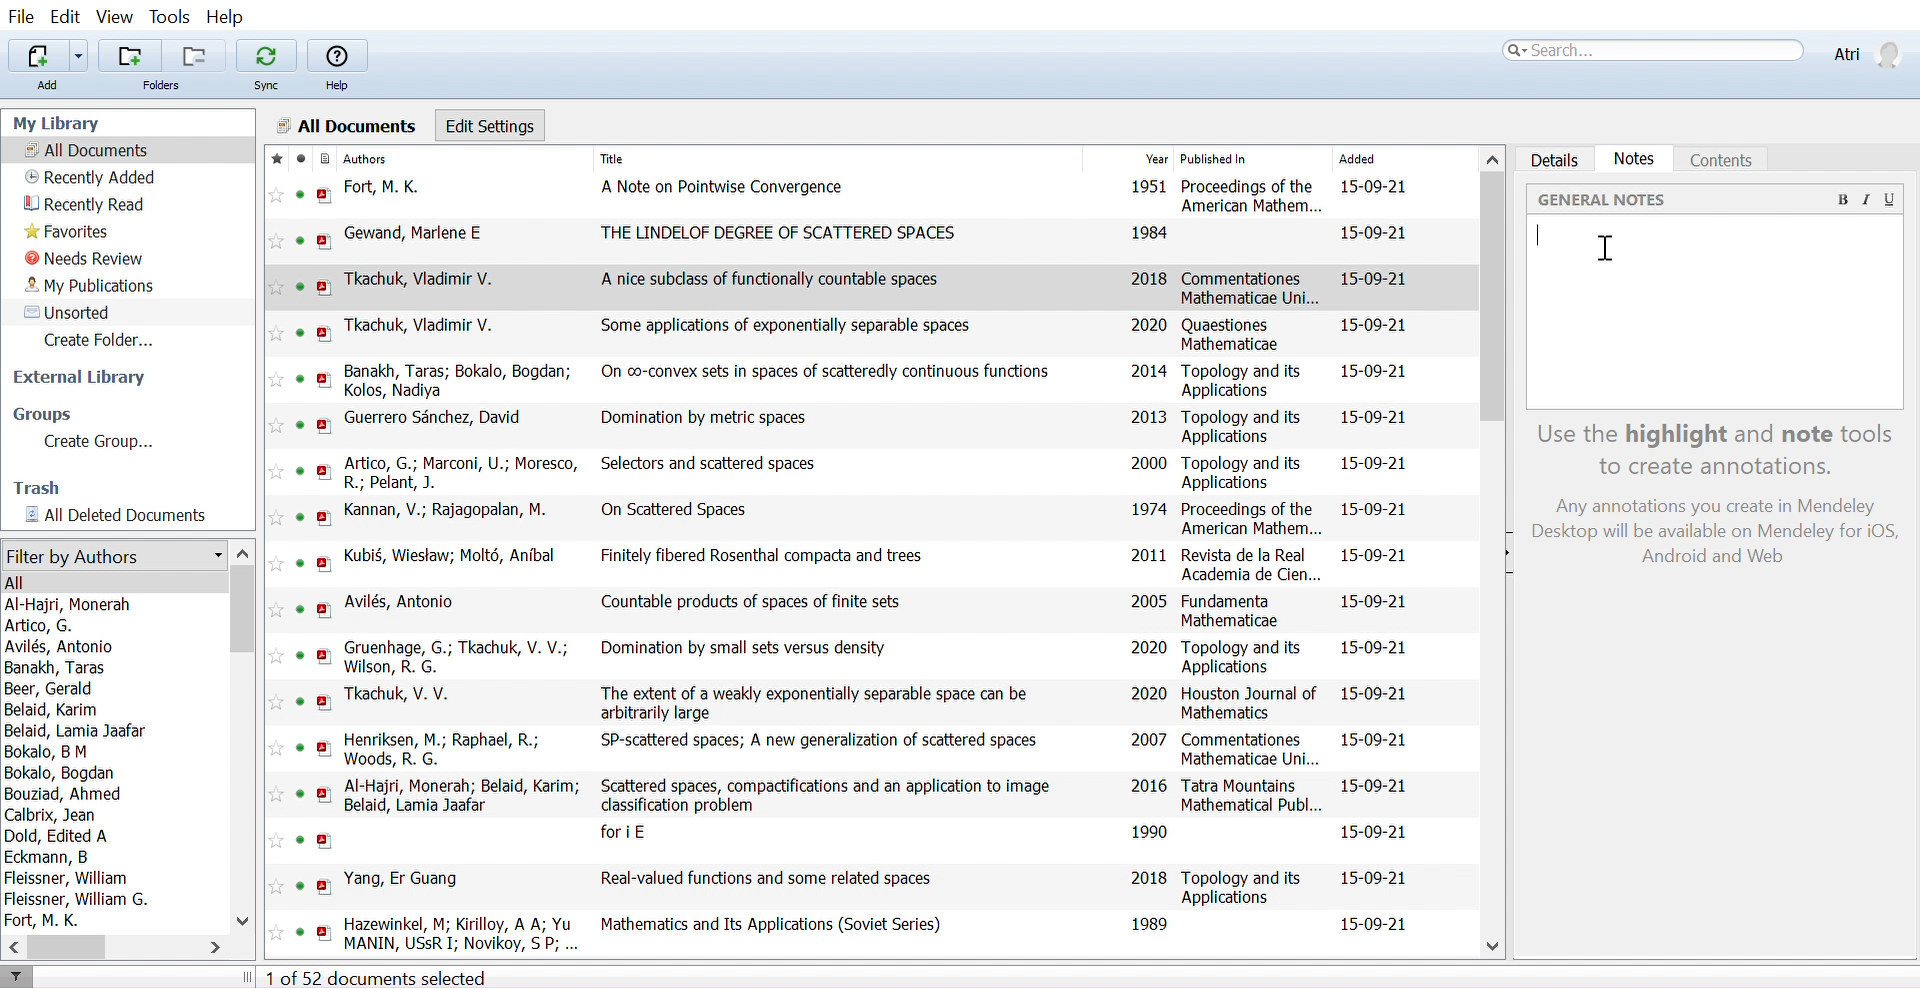  I want to click on 15-09-21, so click(1377, 879).